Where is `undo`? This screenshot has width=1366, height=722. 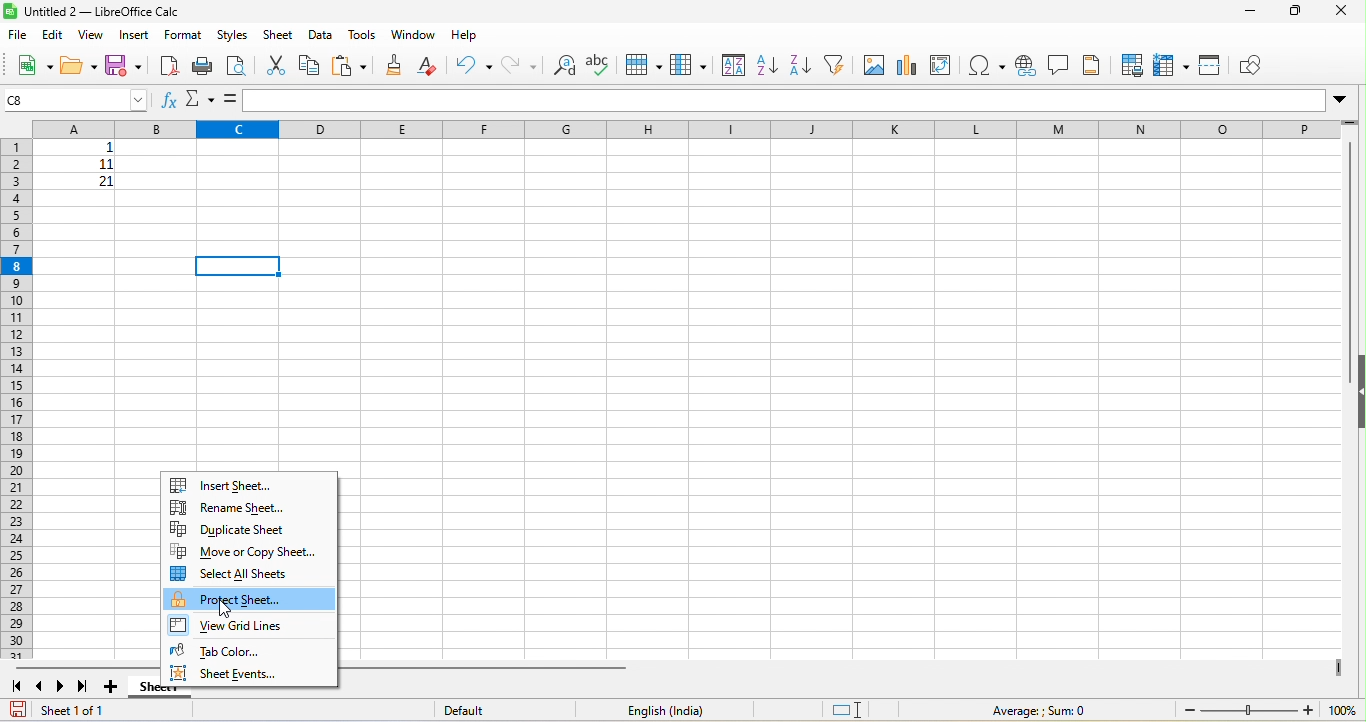 undo is located at coordinates (474, 66).